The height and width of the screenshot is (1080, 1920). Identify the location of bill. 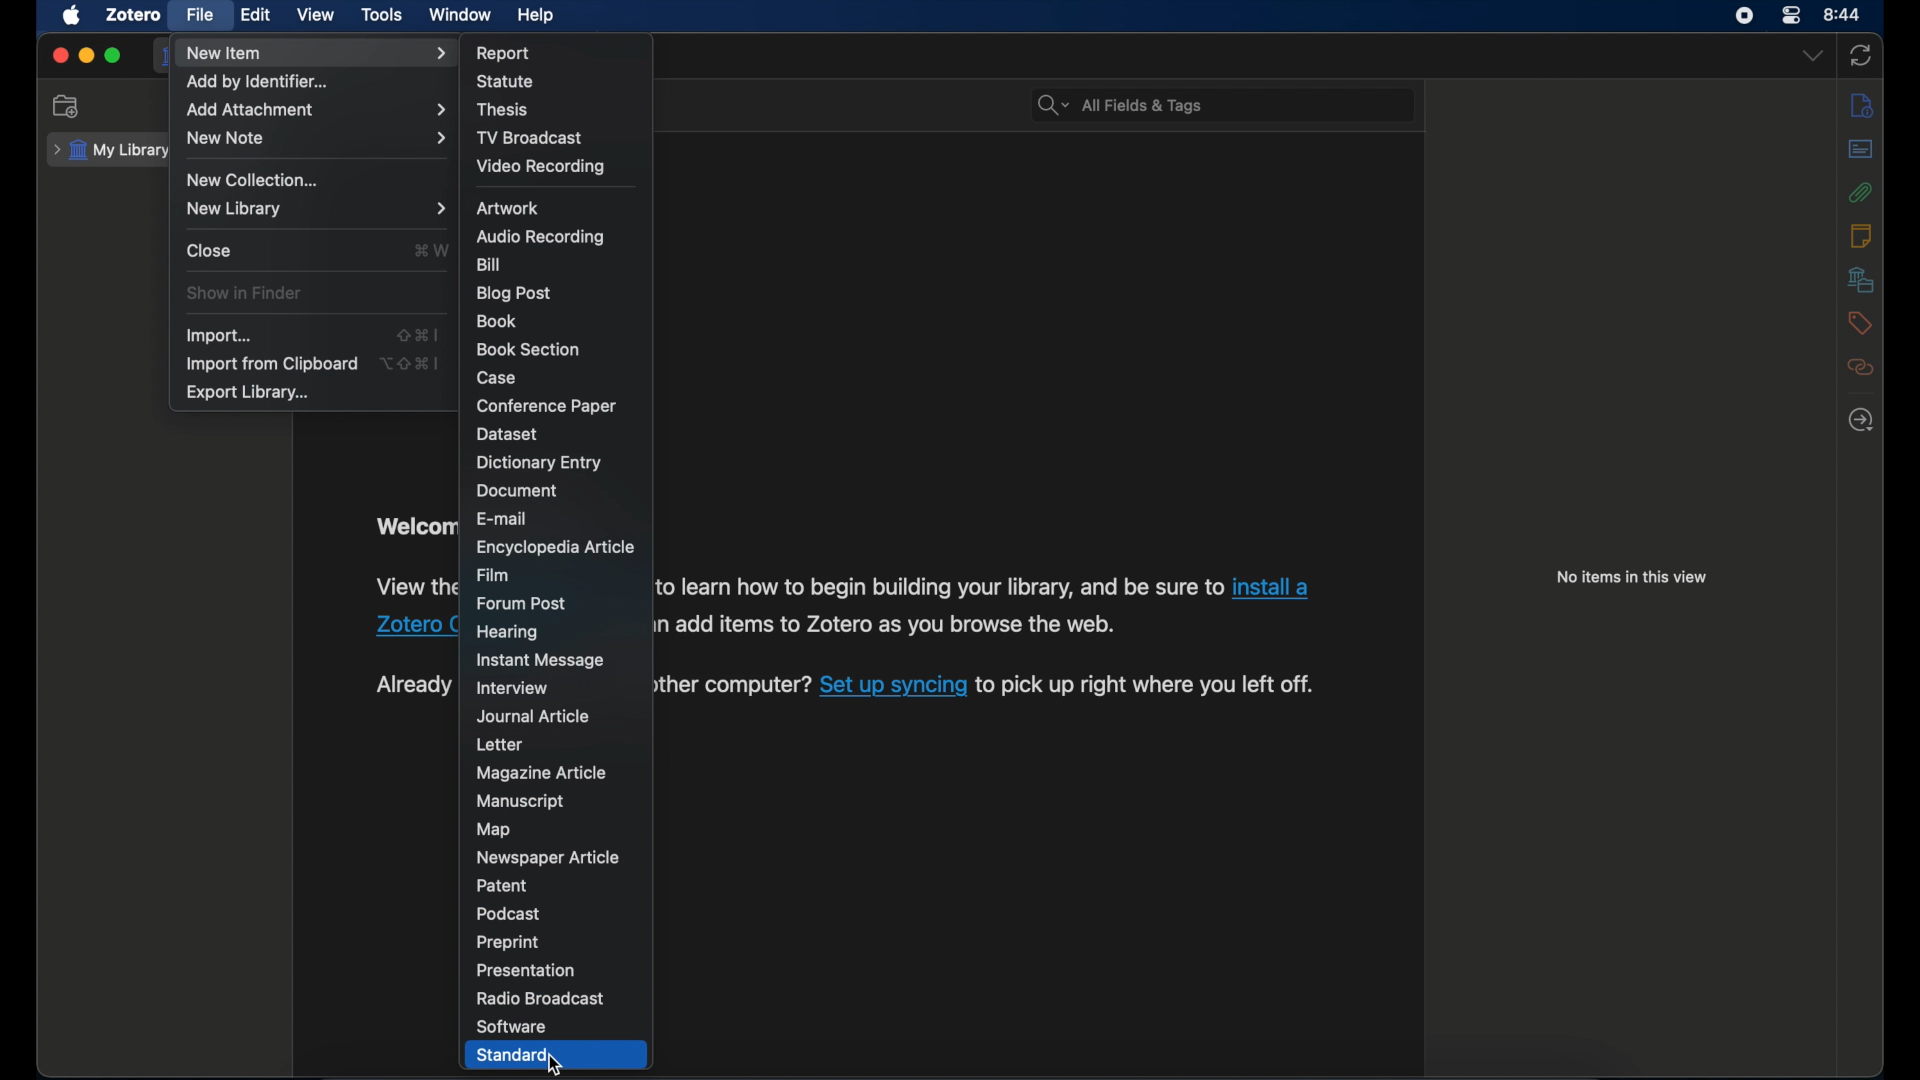
(490, 264).